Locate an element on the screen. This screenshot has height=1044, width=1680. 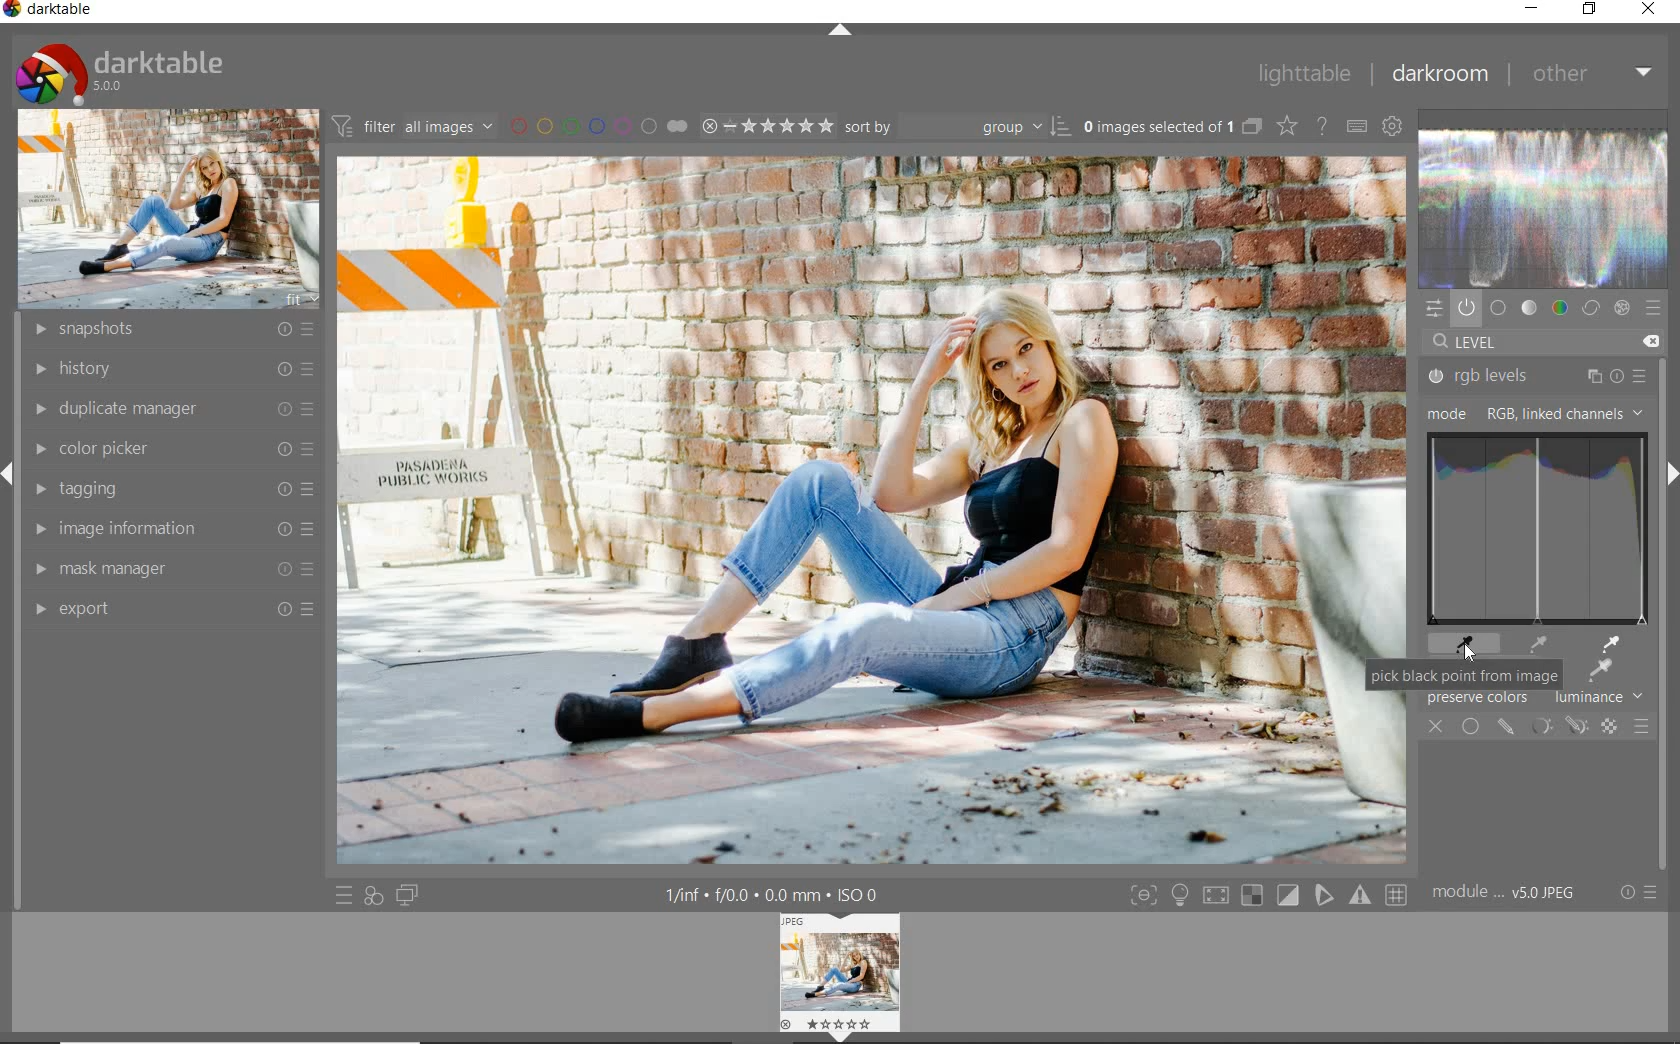
presets is located at coordinates (1656, 306).